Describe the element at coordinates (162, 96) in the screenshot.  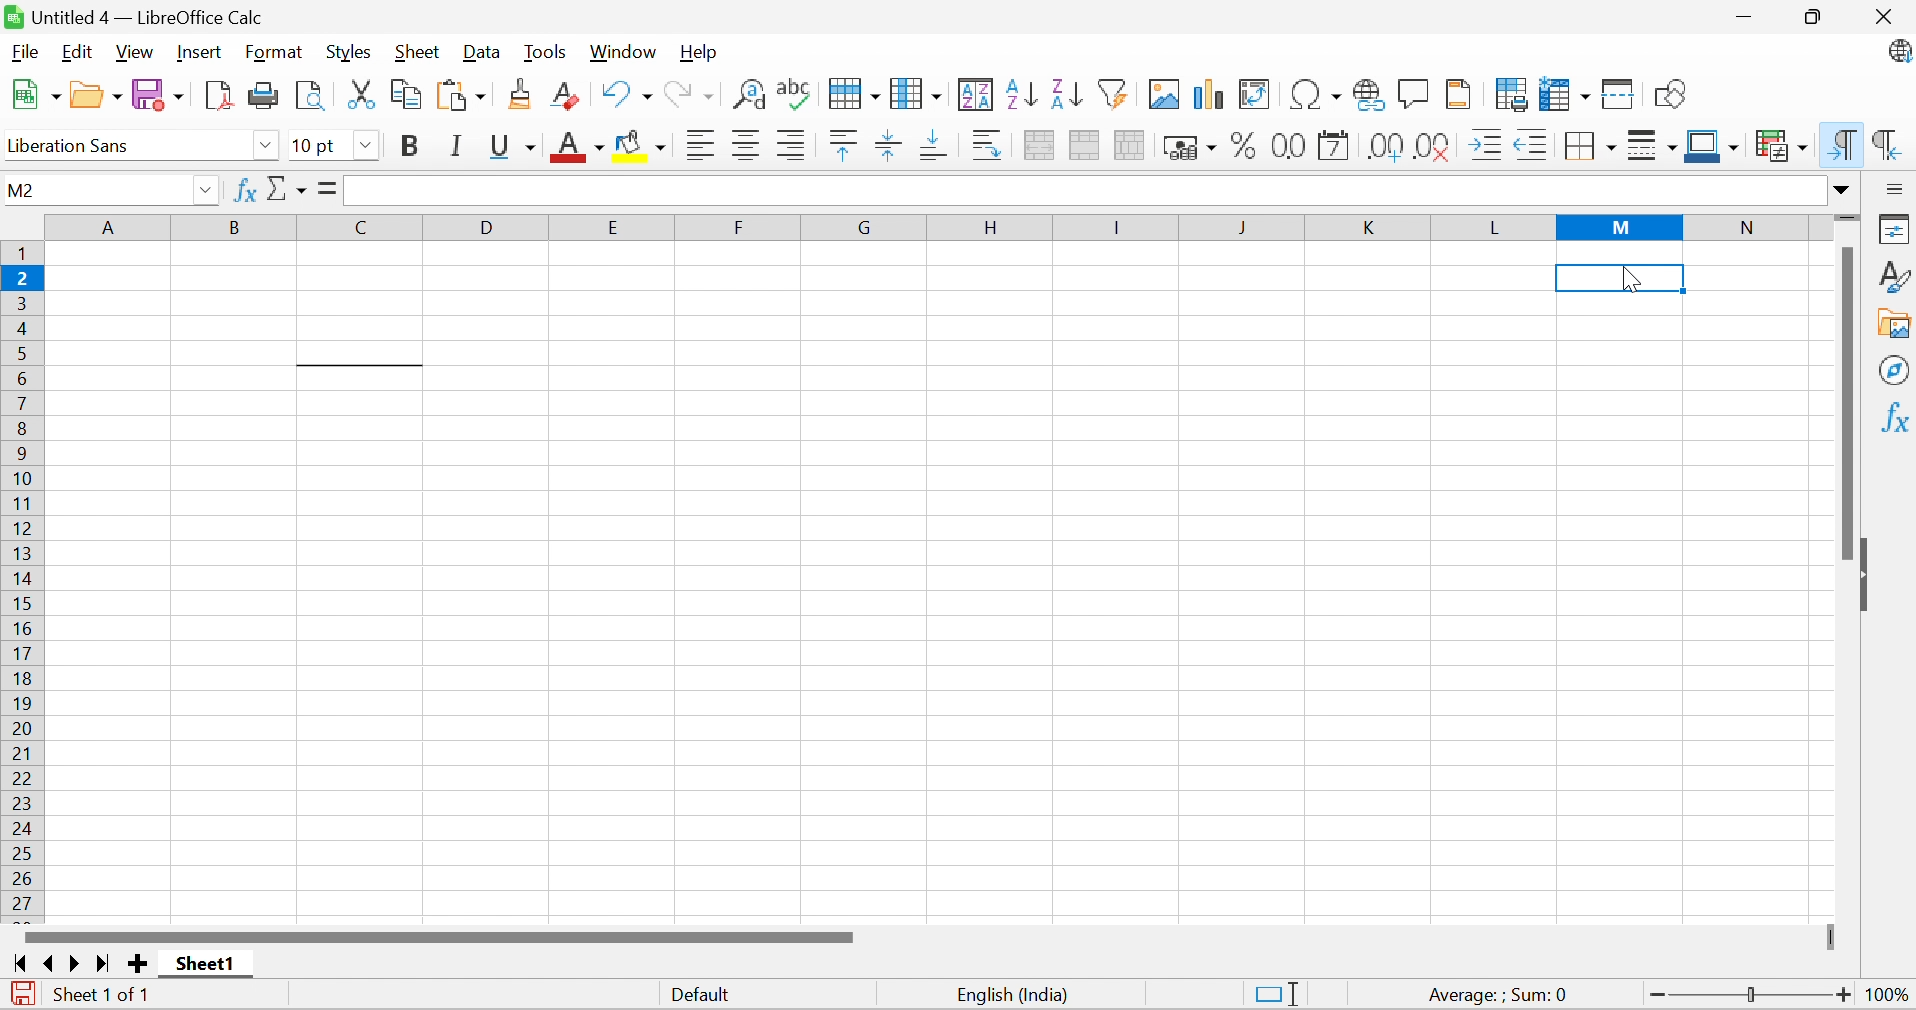
I see `Save` at that location.